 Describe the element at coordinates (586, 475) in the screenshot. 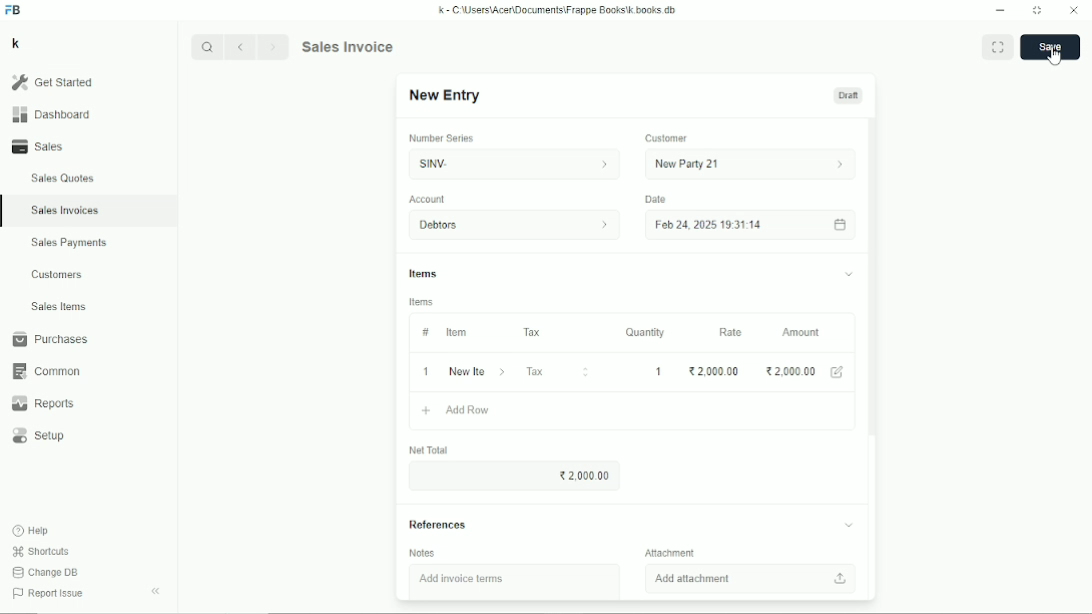

I see `2000.00` at that location.